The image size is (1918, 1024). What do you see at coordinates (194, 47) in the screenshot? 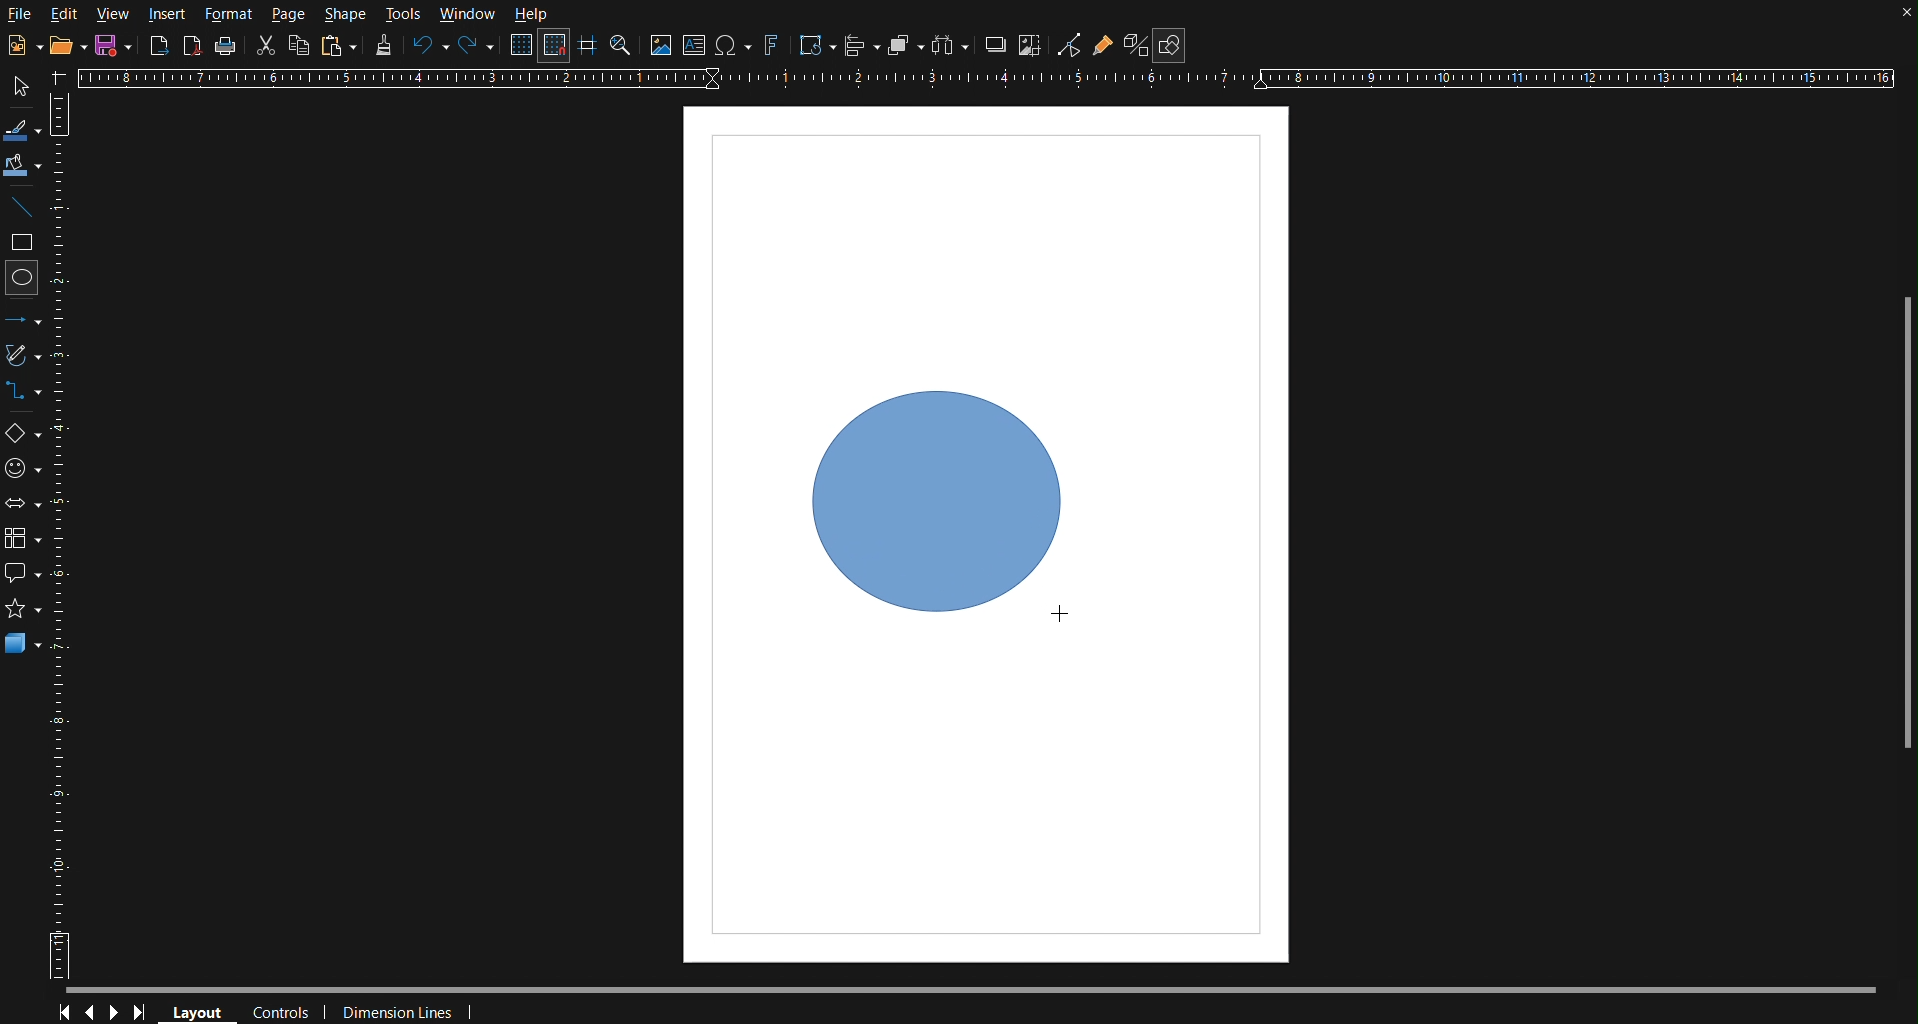
I see `Export as PDF` at bounding box center [194, 47].